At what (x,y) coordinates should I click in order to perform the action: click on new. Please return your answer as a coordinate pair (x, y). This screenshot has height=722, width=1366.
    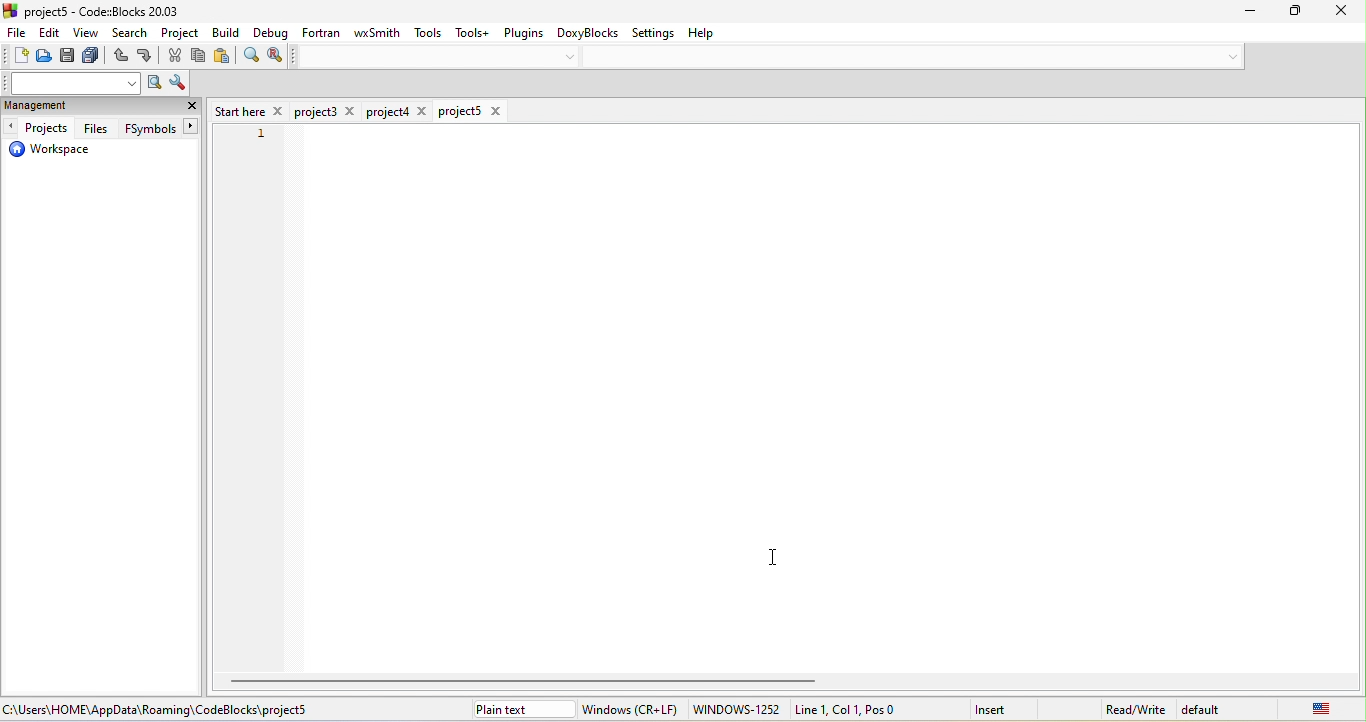
    Looking at the image, I should click on (15, 57).